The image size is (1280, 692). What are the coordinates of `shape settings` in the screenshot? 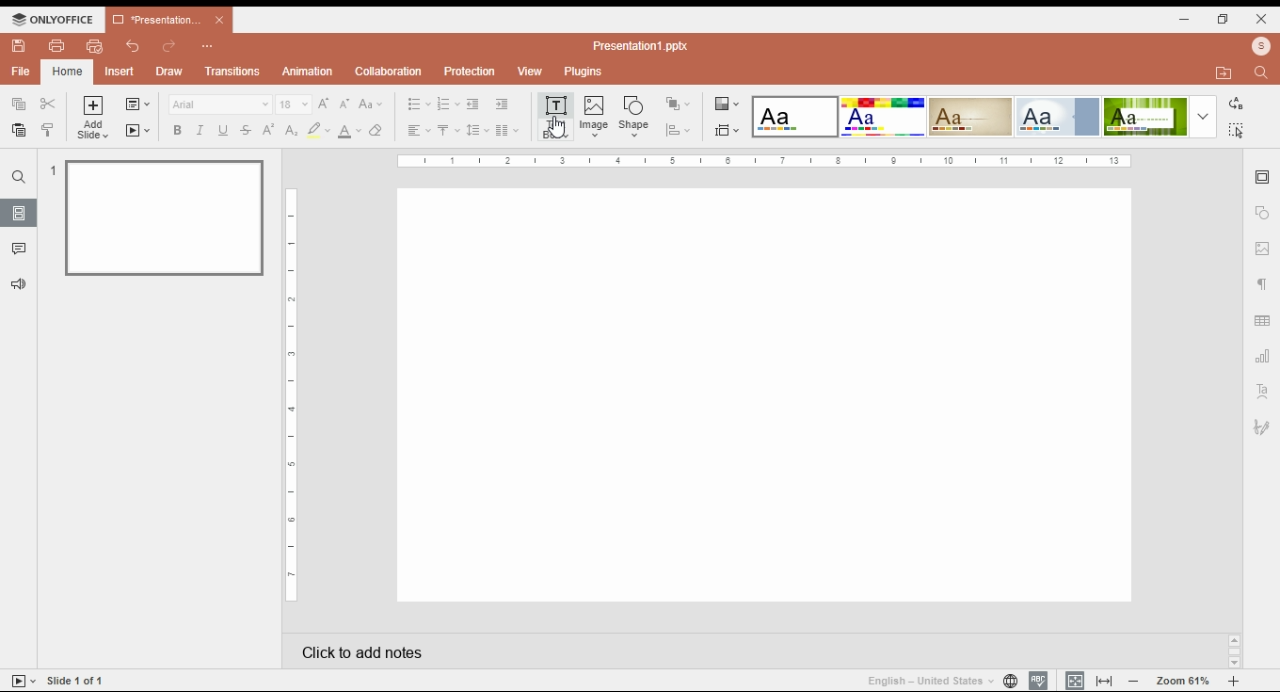 It's located at (1262, 213).